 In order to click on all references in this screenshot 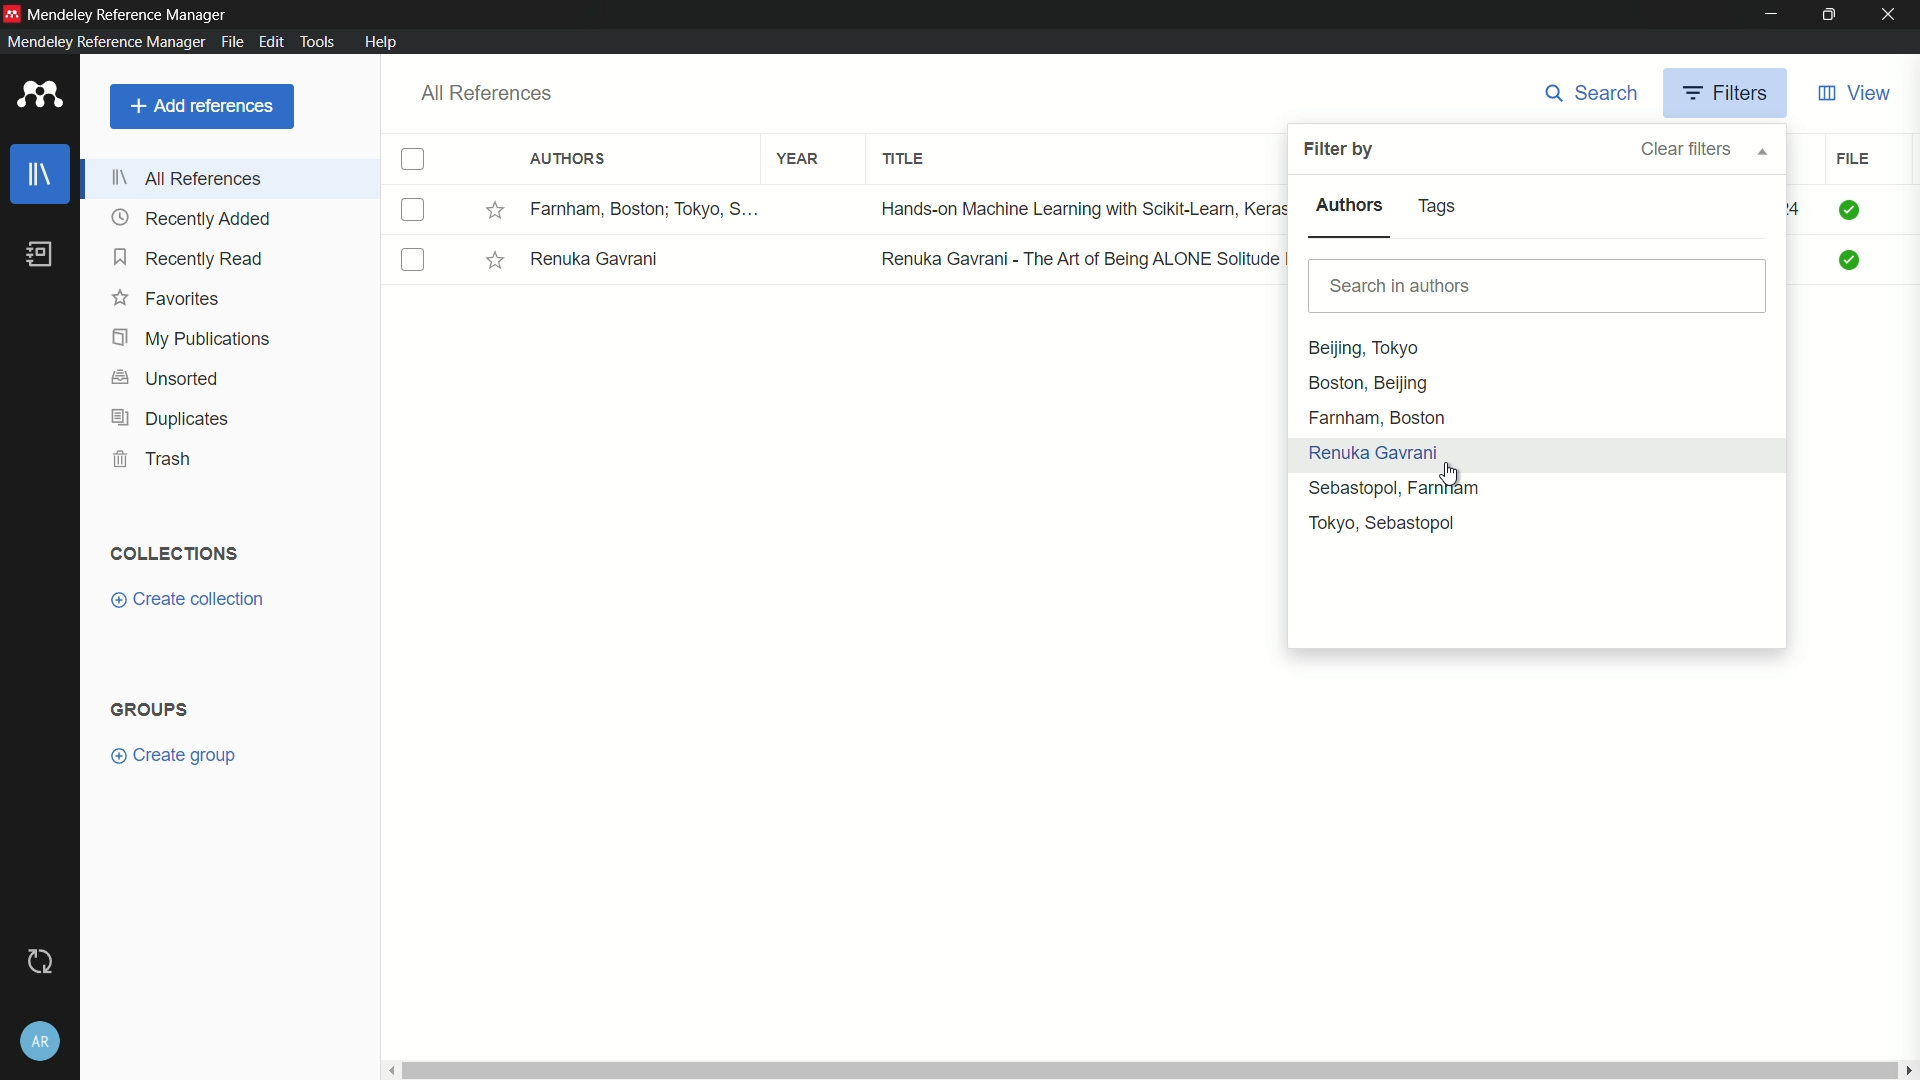, I will do `click(487, 93)`.